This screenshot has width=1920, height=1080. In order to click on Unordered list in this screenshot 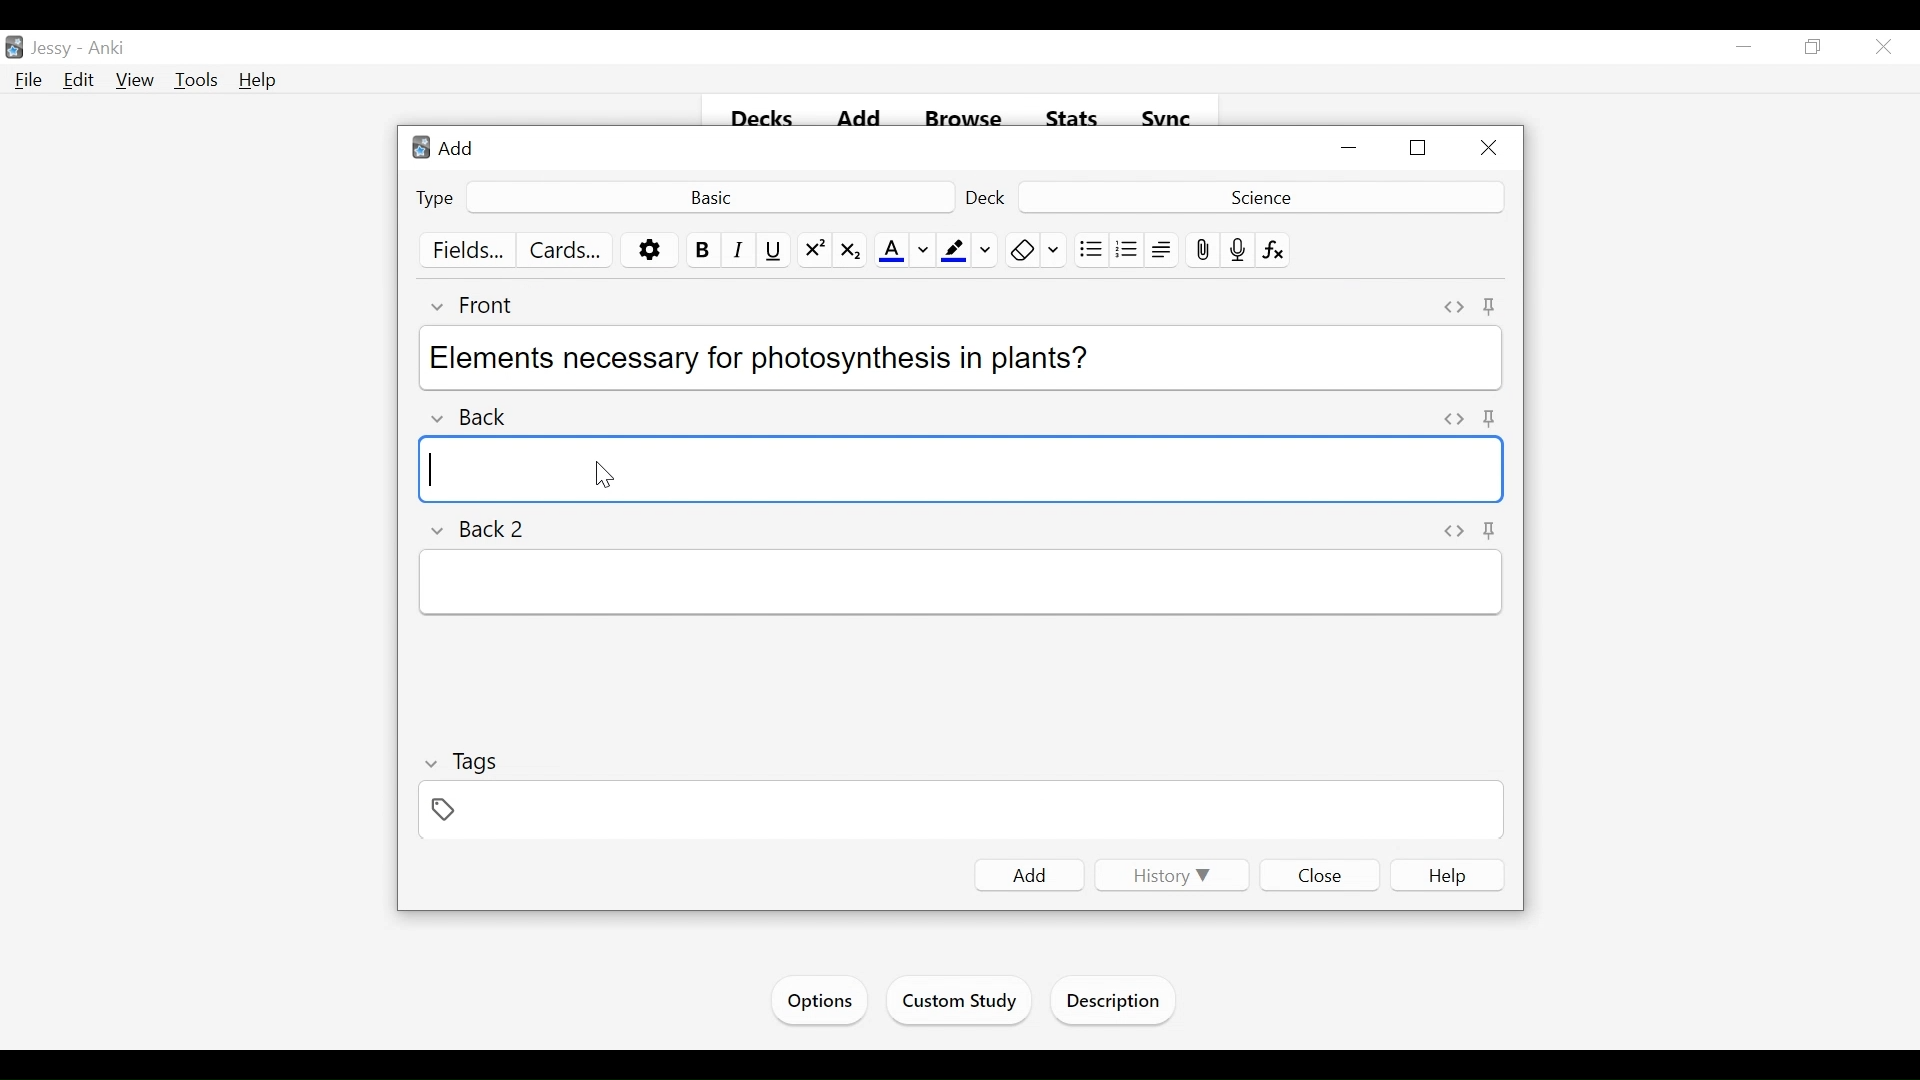, I will do `click(1090, 250)`.